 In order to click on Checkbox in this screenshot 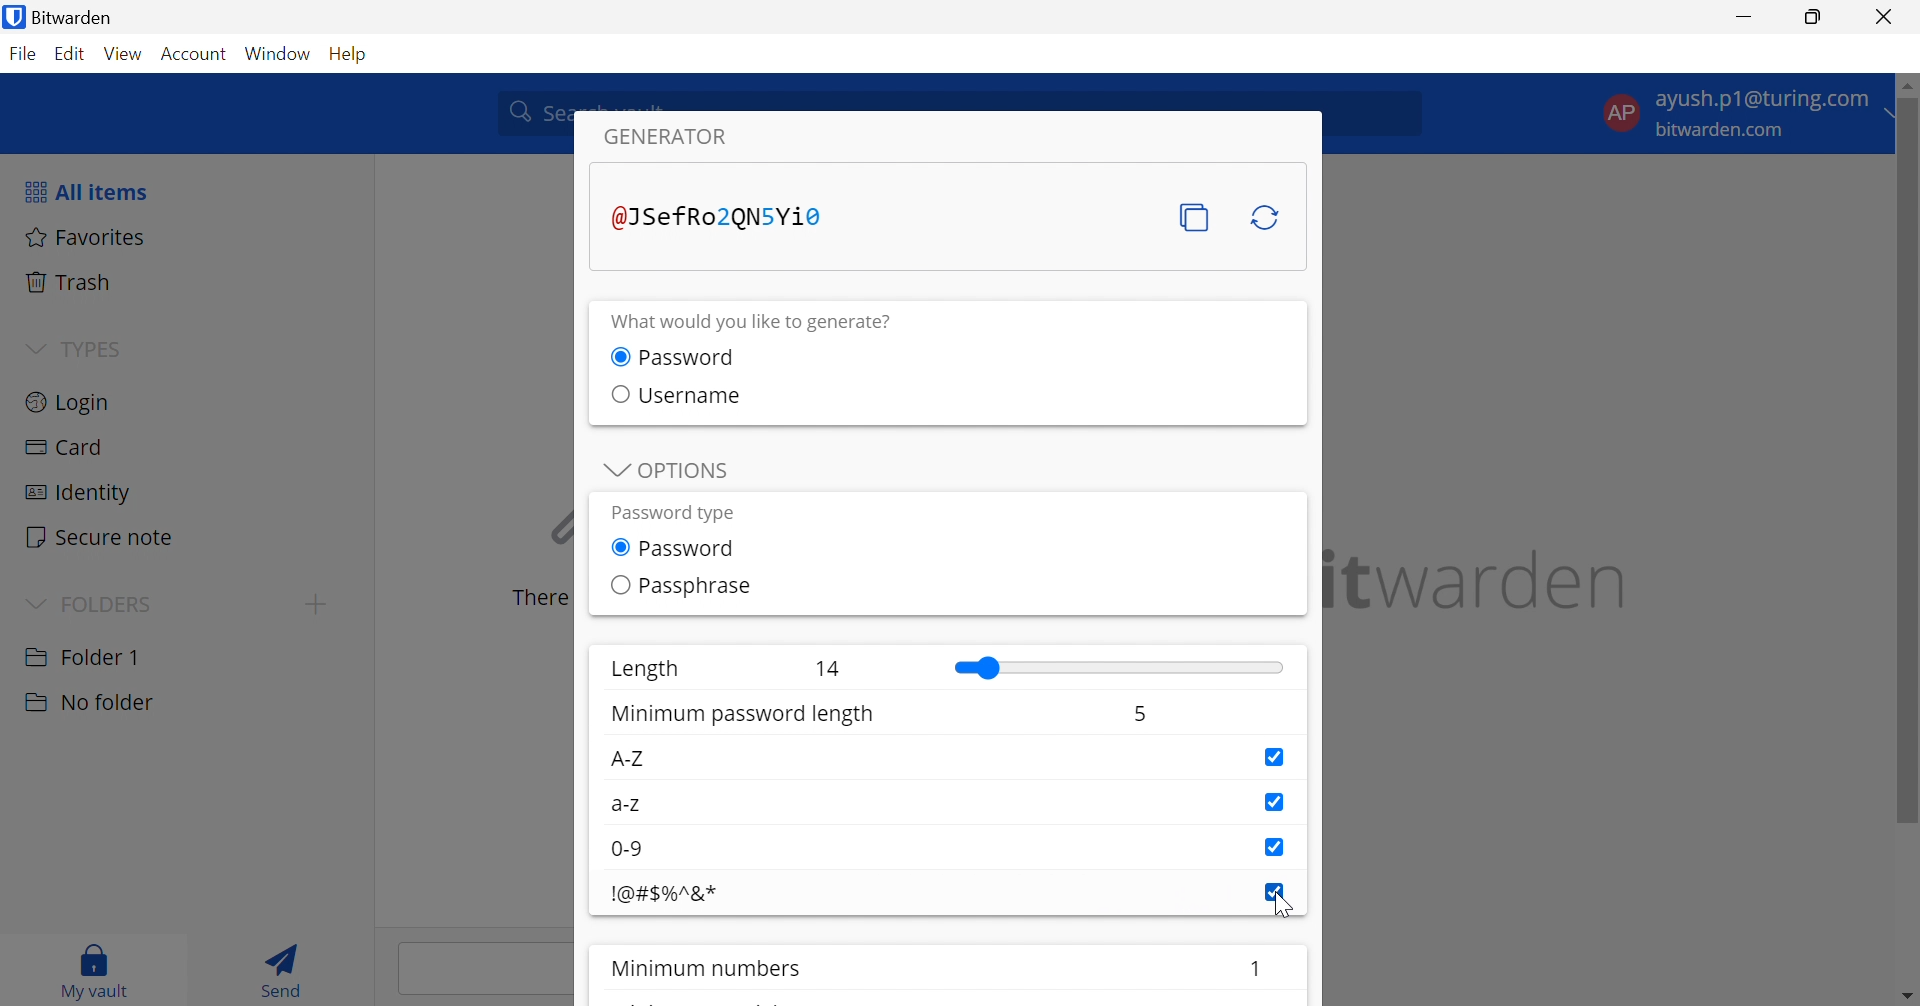, I will do `click(1271, 757)`.